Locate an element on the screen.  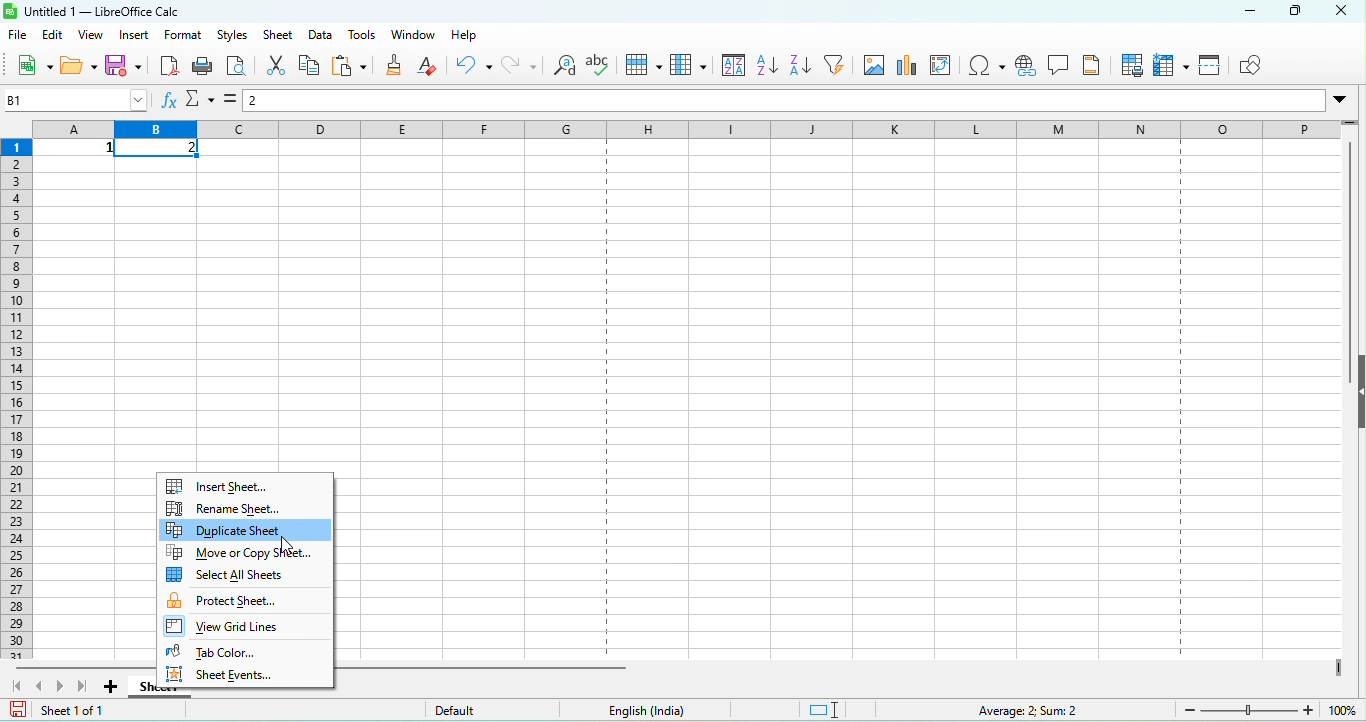
file is located at coordinates (15, 35).